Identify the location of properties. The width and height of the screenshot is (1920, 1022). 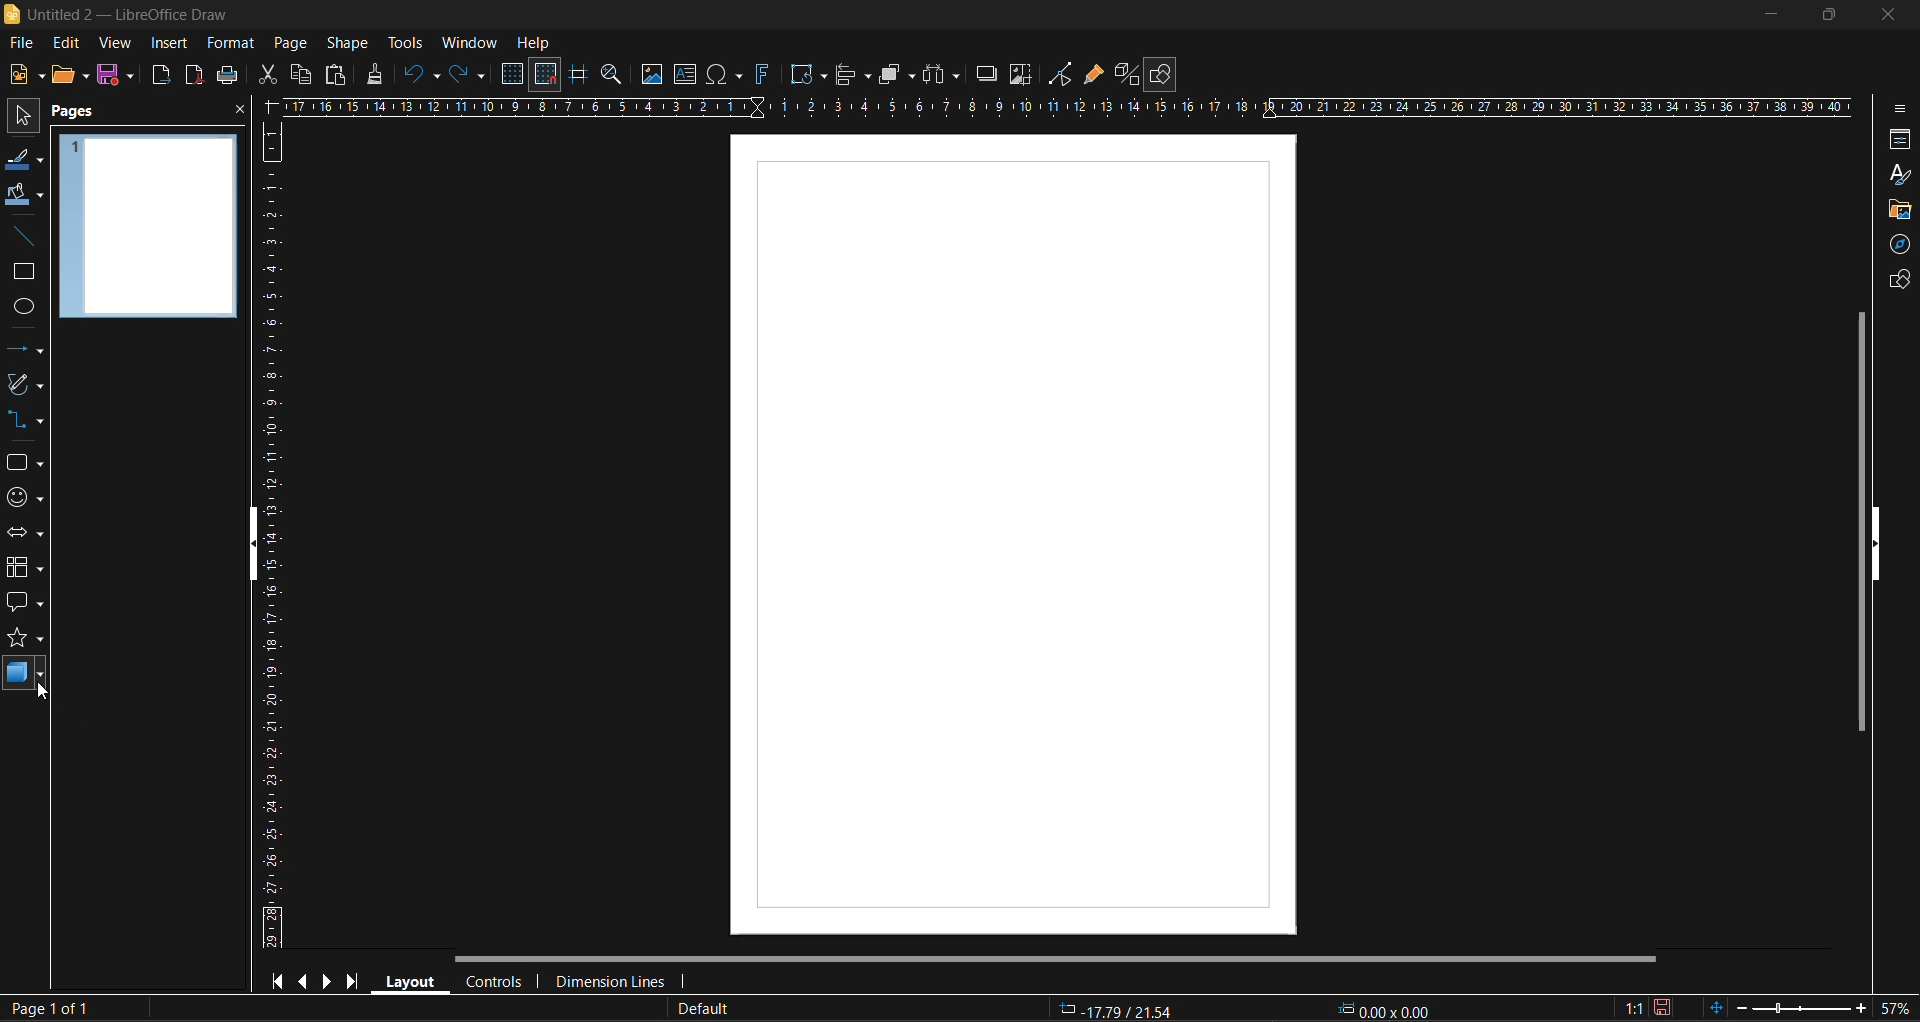
(1896, 141).